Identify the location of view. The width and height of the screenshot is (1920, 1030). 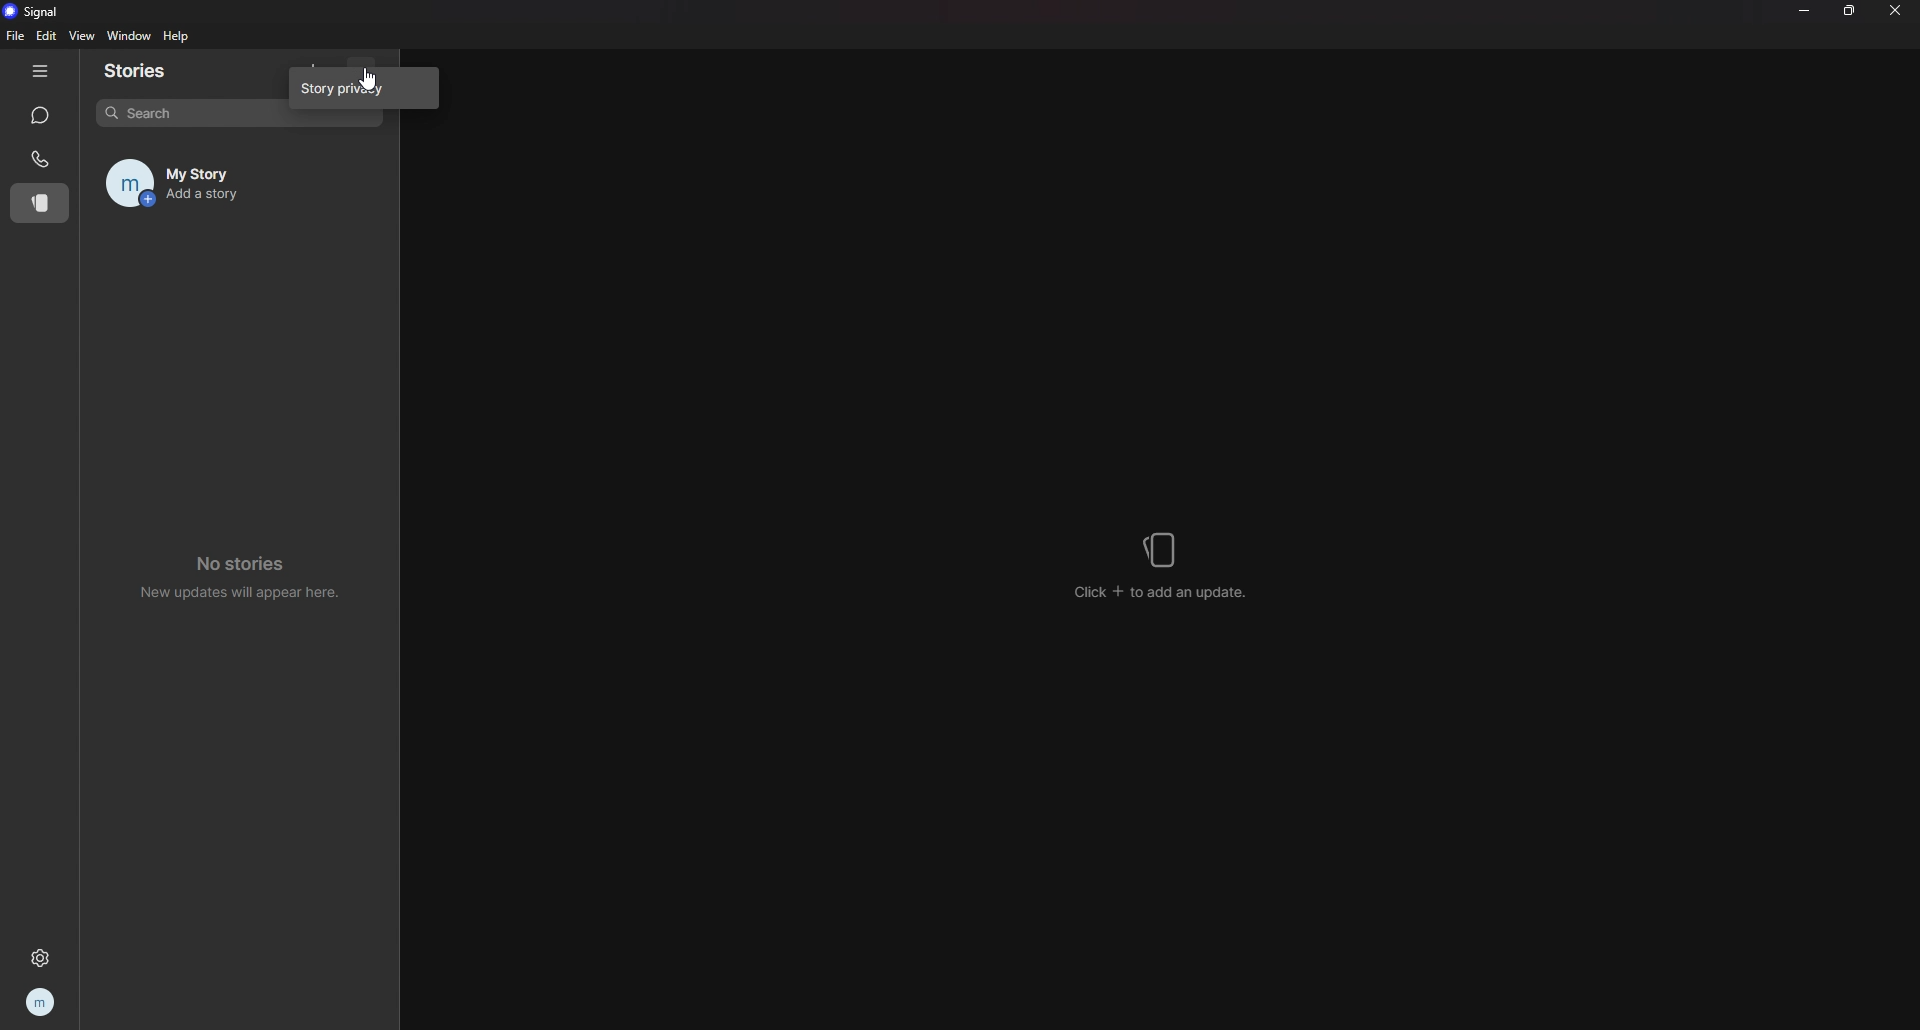
(81, 35).